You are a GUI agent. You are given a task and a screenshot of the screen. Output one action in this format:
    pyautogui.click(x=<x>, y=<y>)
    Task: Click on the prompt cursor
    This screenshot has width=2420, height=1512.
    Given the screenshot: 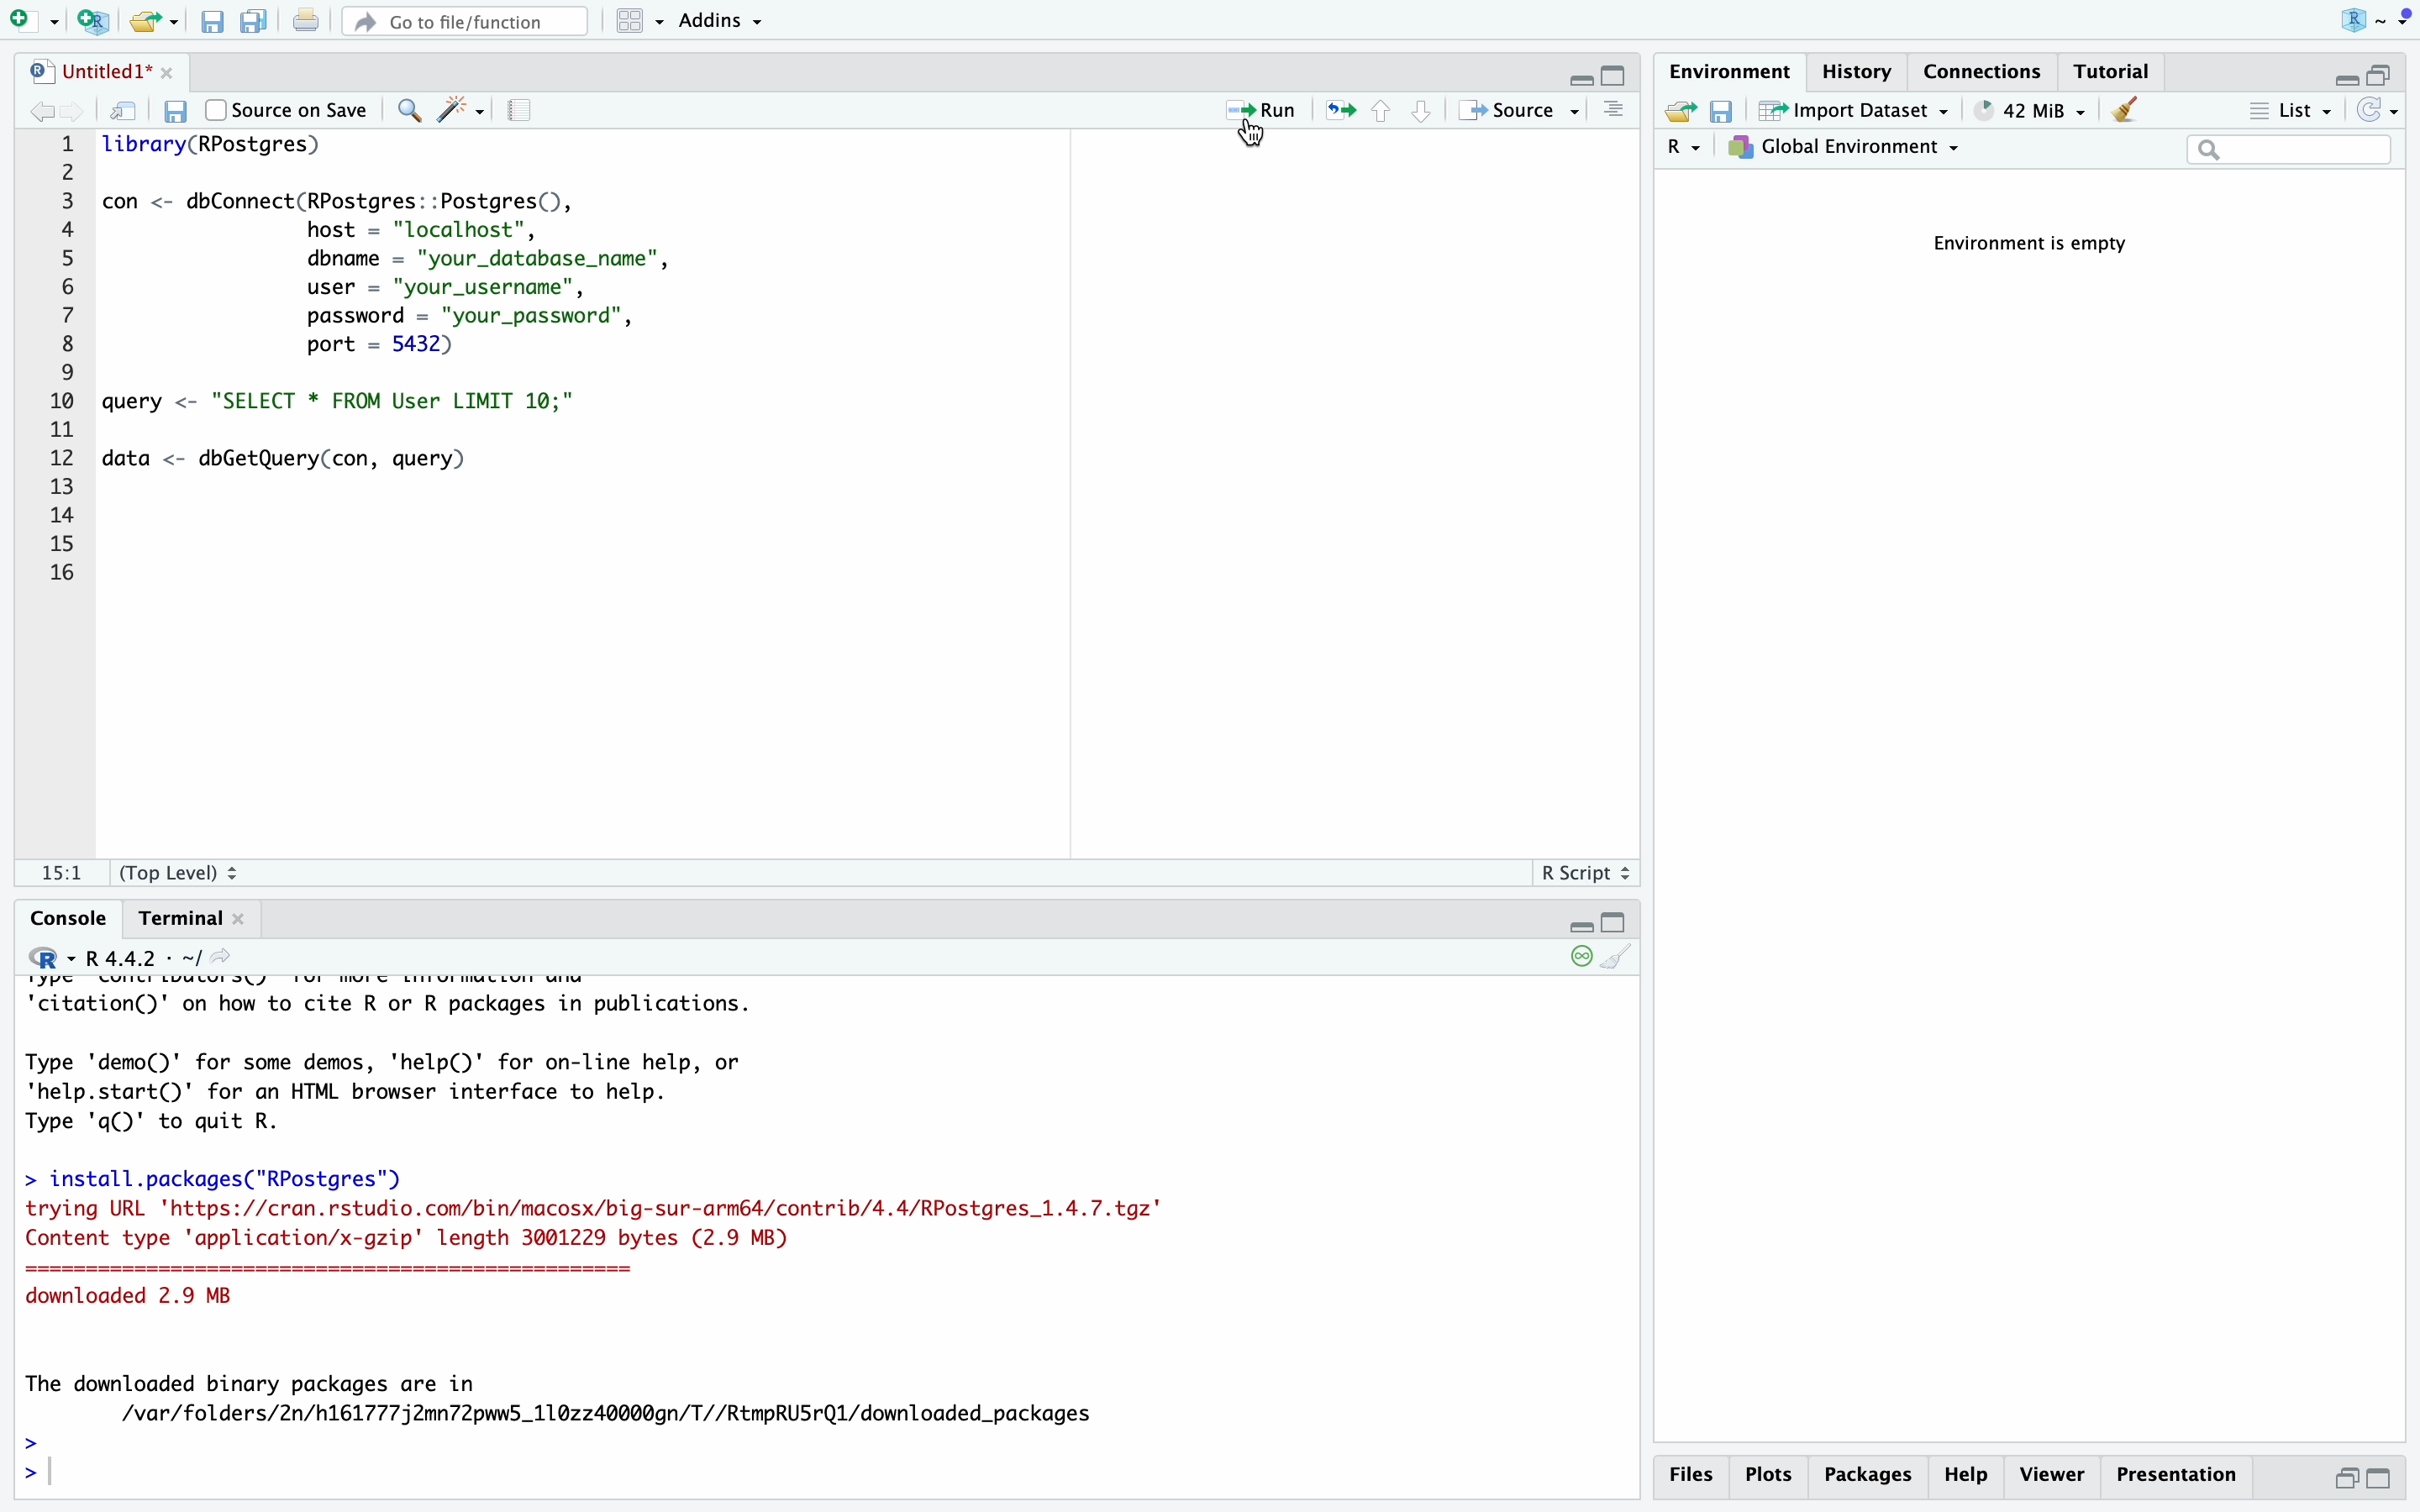 What is the action you would take?
    pyautogui.click(x=29, y=1443)
    